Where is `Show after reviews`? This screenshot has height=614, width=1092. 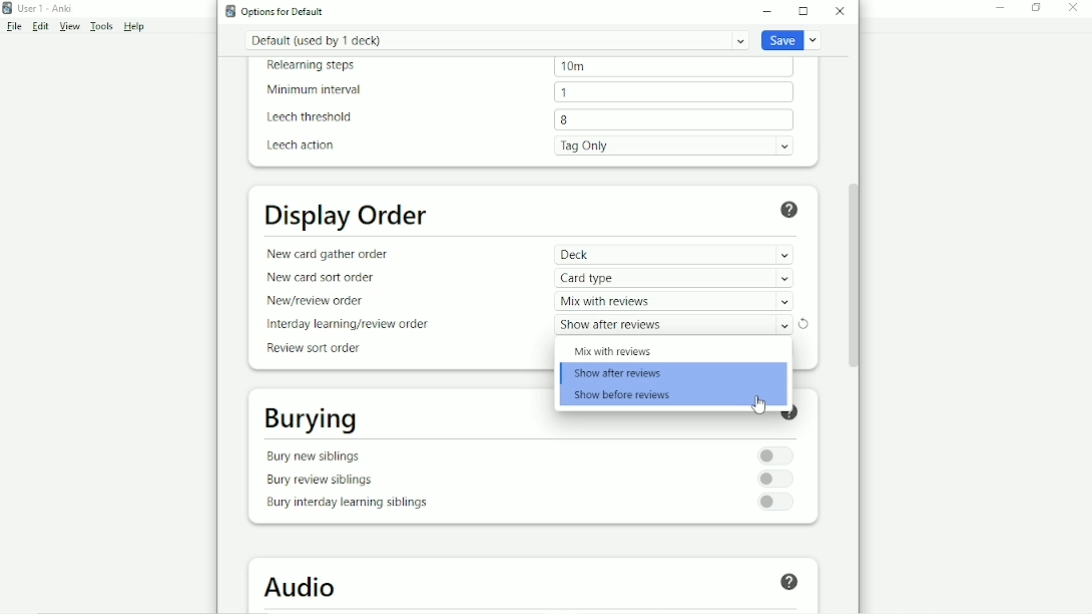
Show after reviews is located at coordinates (620, 374).